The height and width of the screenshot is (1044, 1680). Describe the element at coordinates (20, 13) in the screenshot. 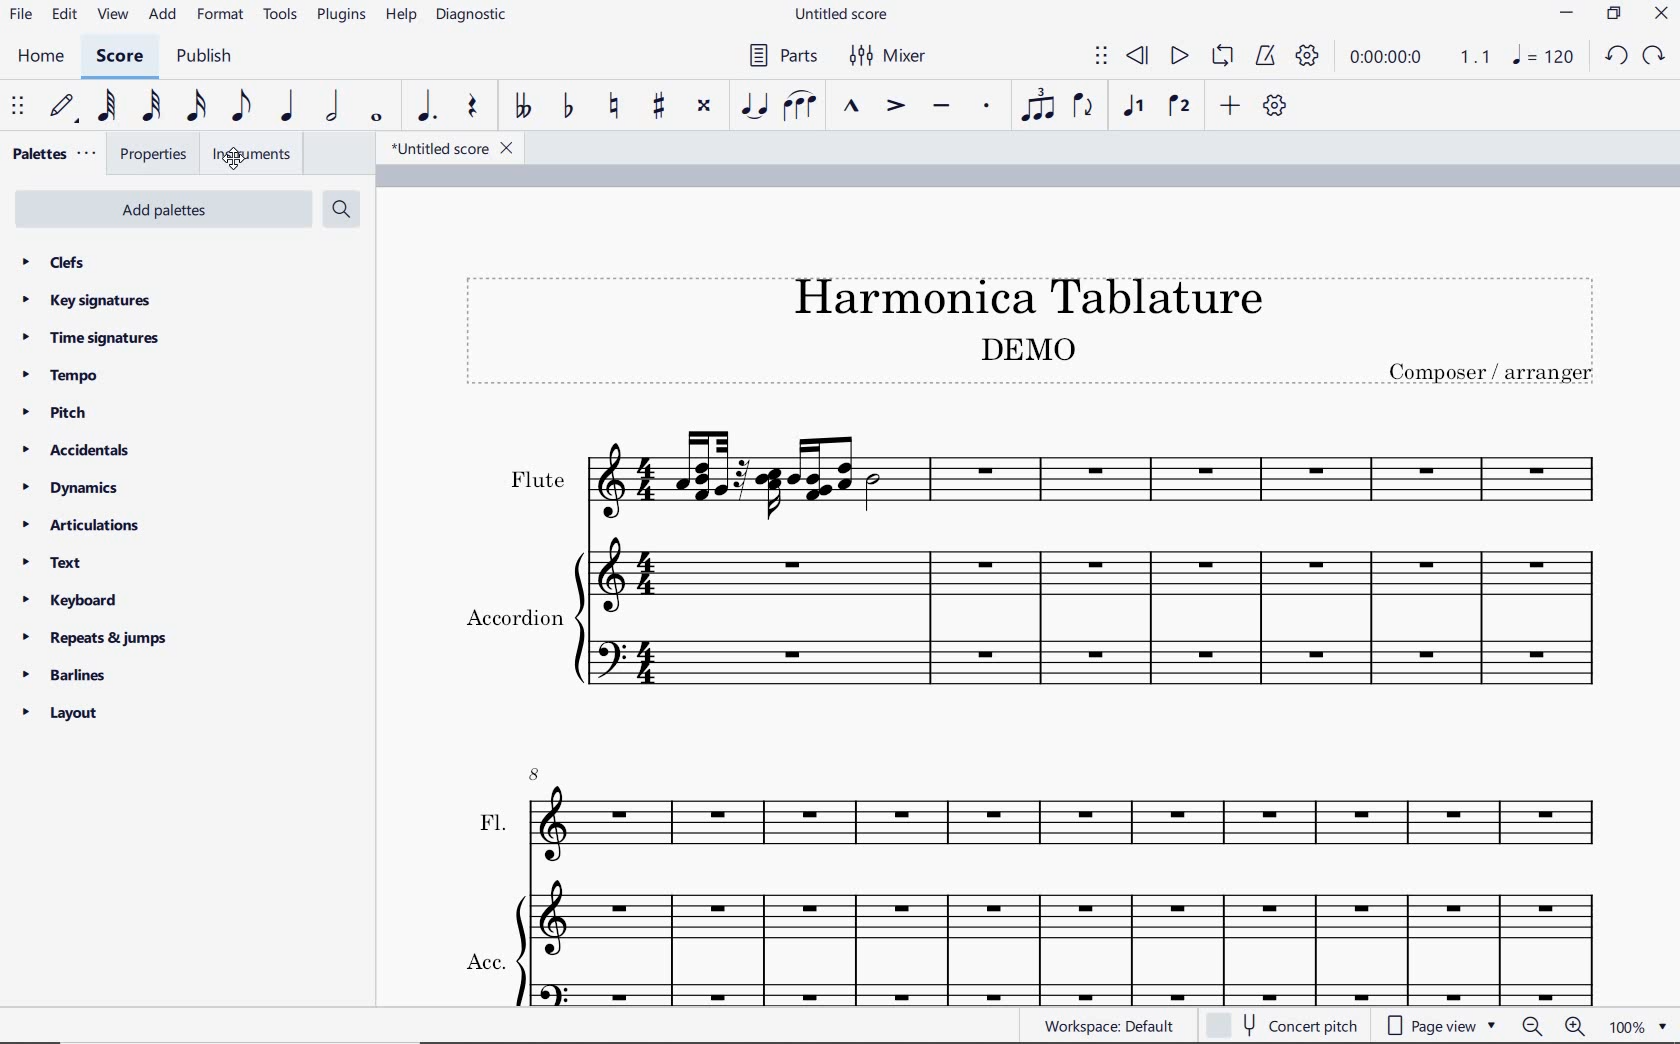

I see `FILE` at that location.